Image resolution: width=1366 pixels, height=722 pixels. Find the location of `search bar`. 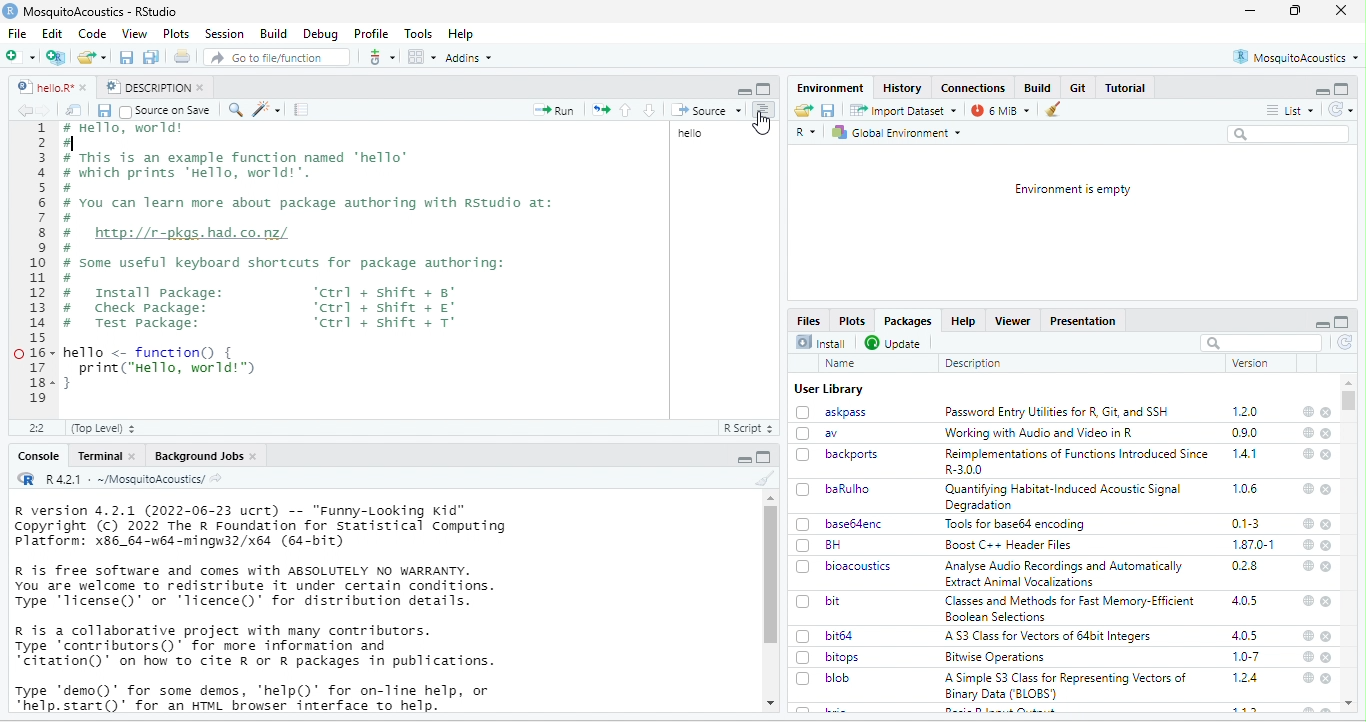

search bar is located at coordinates (1262, 342).